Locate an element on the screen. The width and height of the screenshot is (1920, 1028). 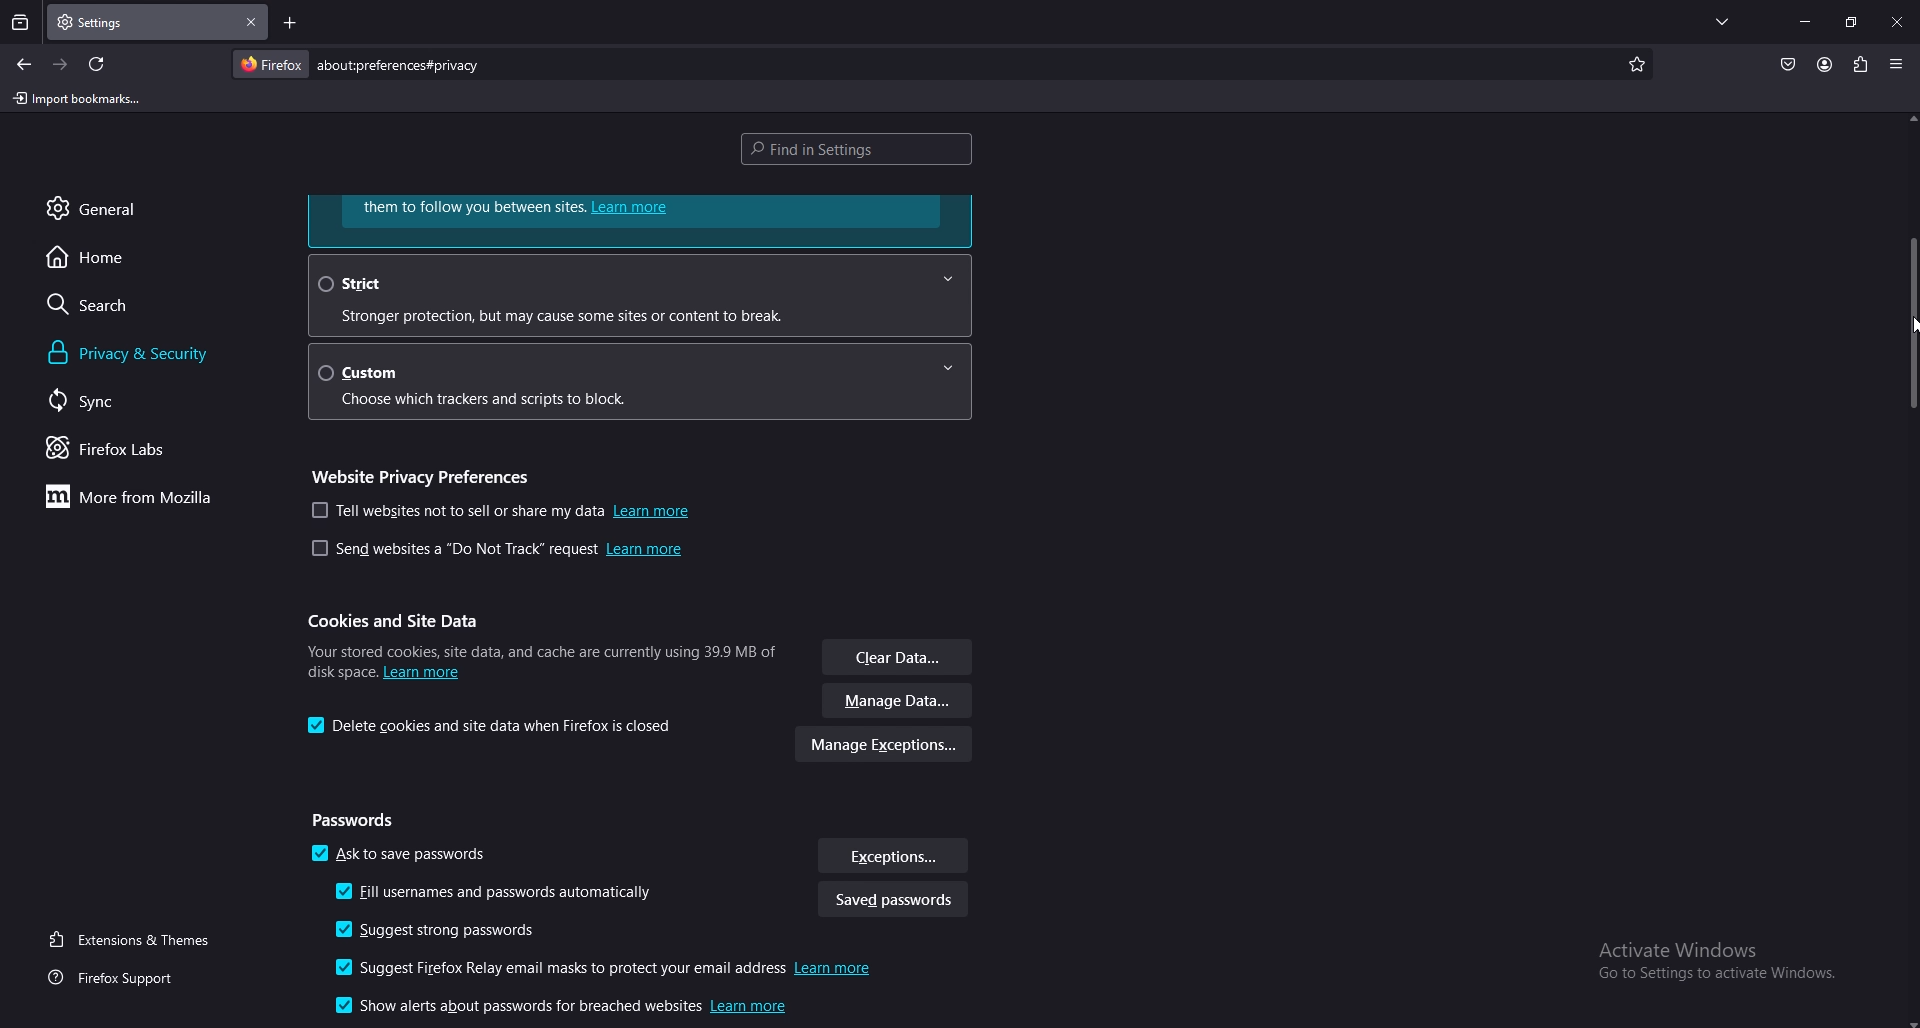
account is located at coordinates (1824, 64).